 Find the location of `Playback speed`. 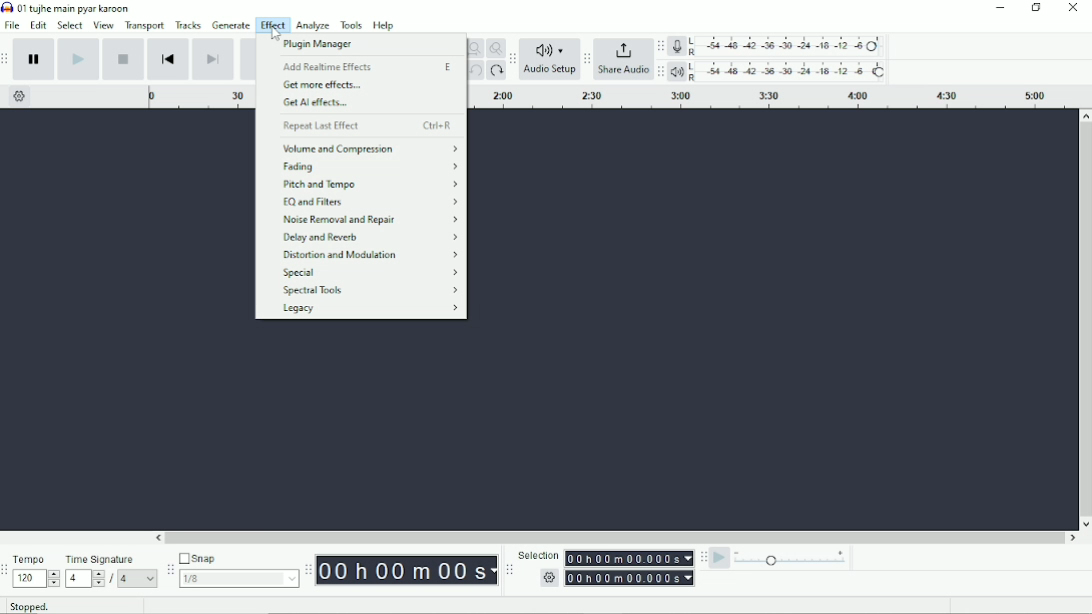

Playback speed is located at coordinates (796, 560).